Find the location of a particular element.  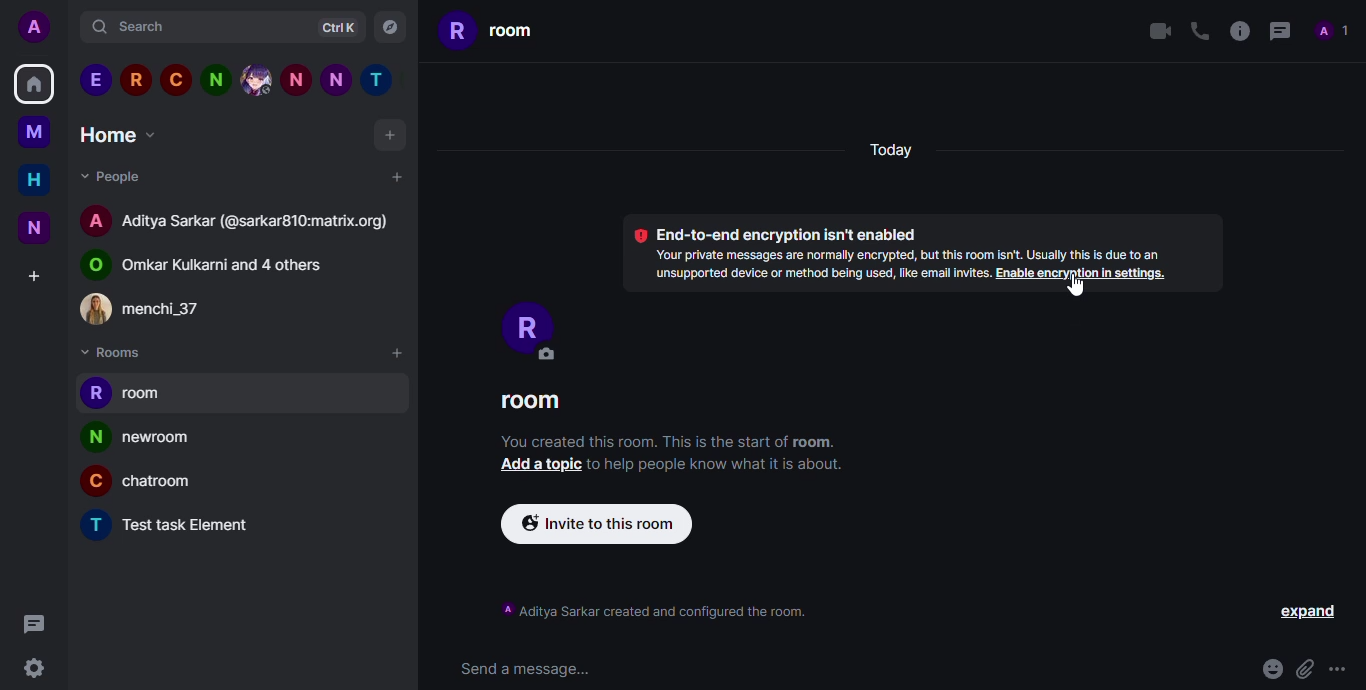

enable encryption is located at coordinates (1079, 275).